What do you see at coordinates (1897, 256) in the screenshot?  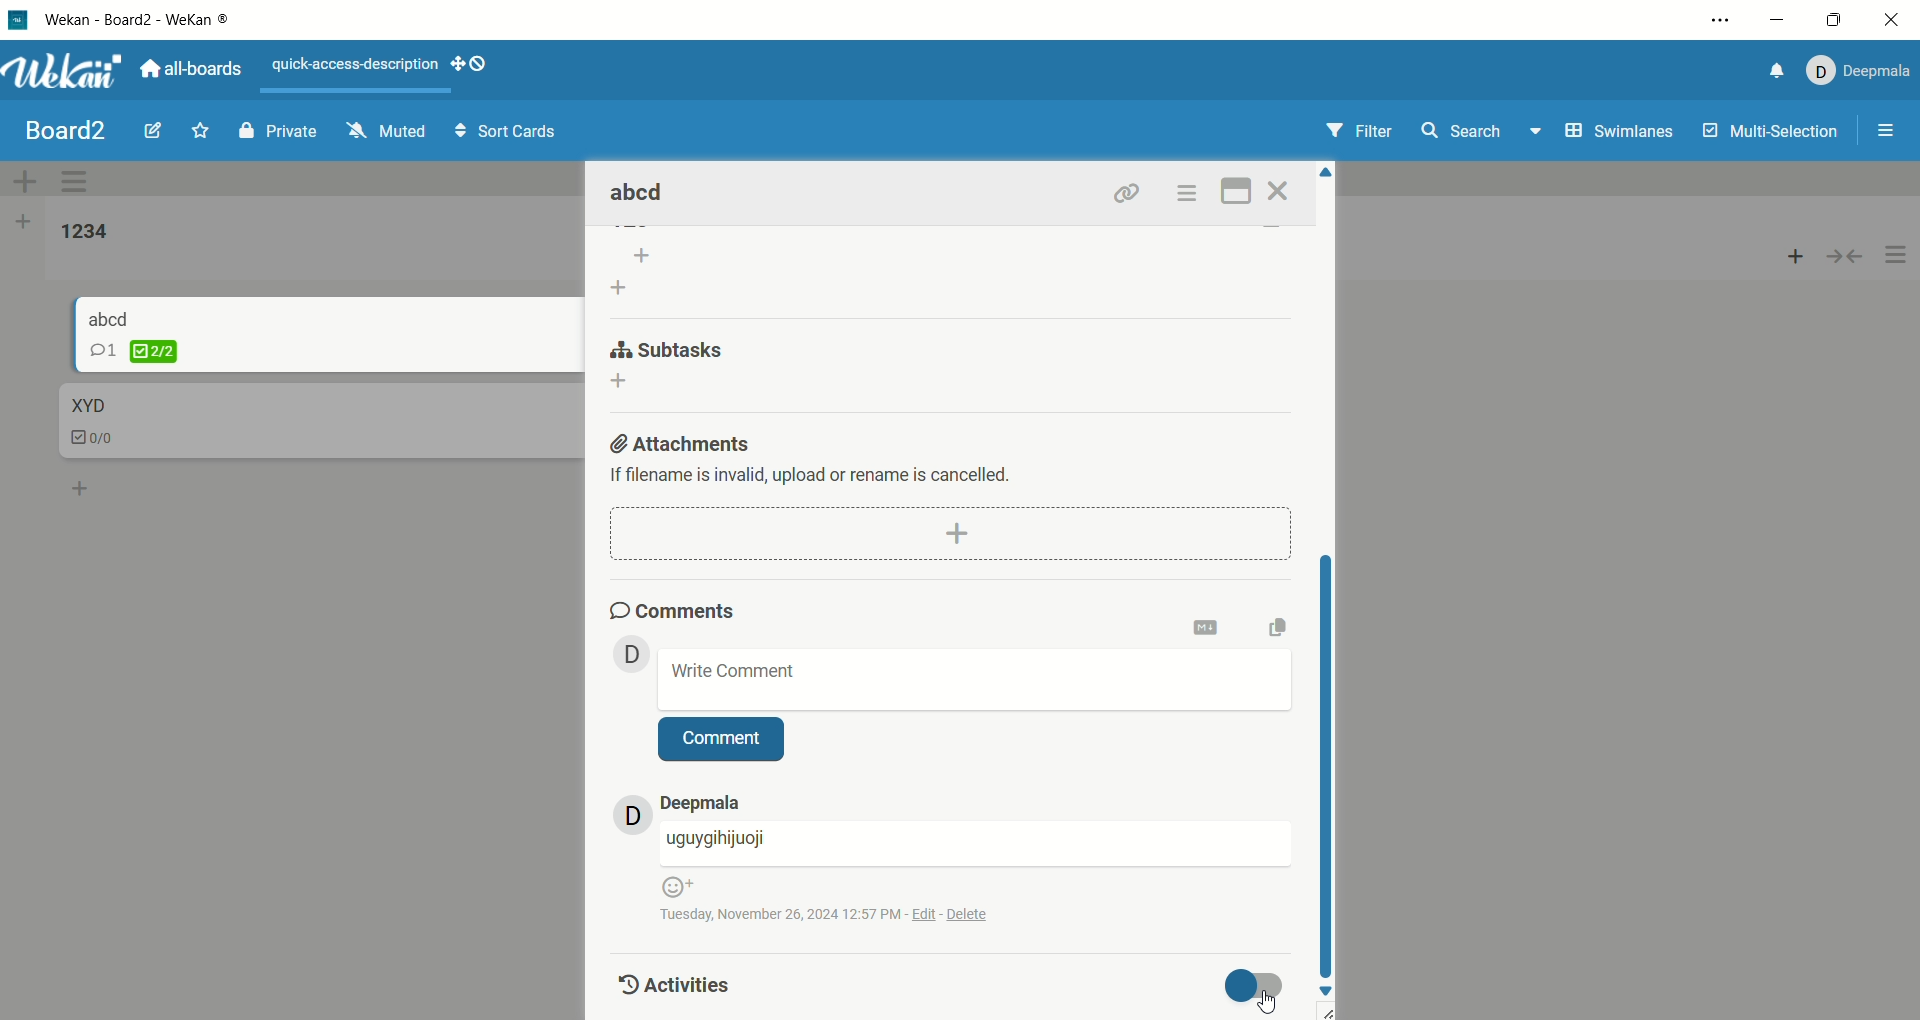 I see `options` at bounding box center [1897, 256].